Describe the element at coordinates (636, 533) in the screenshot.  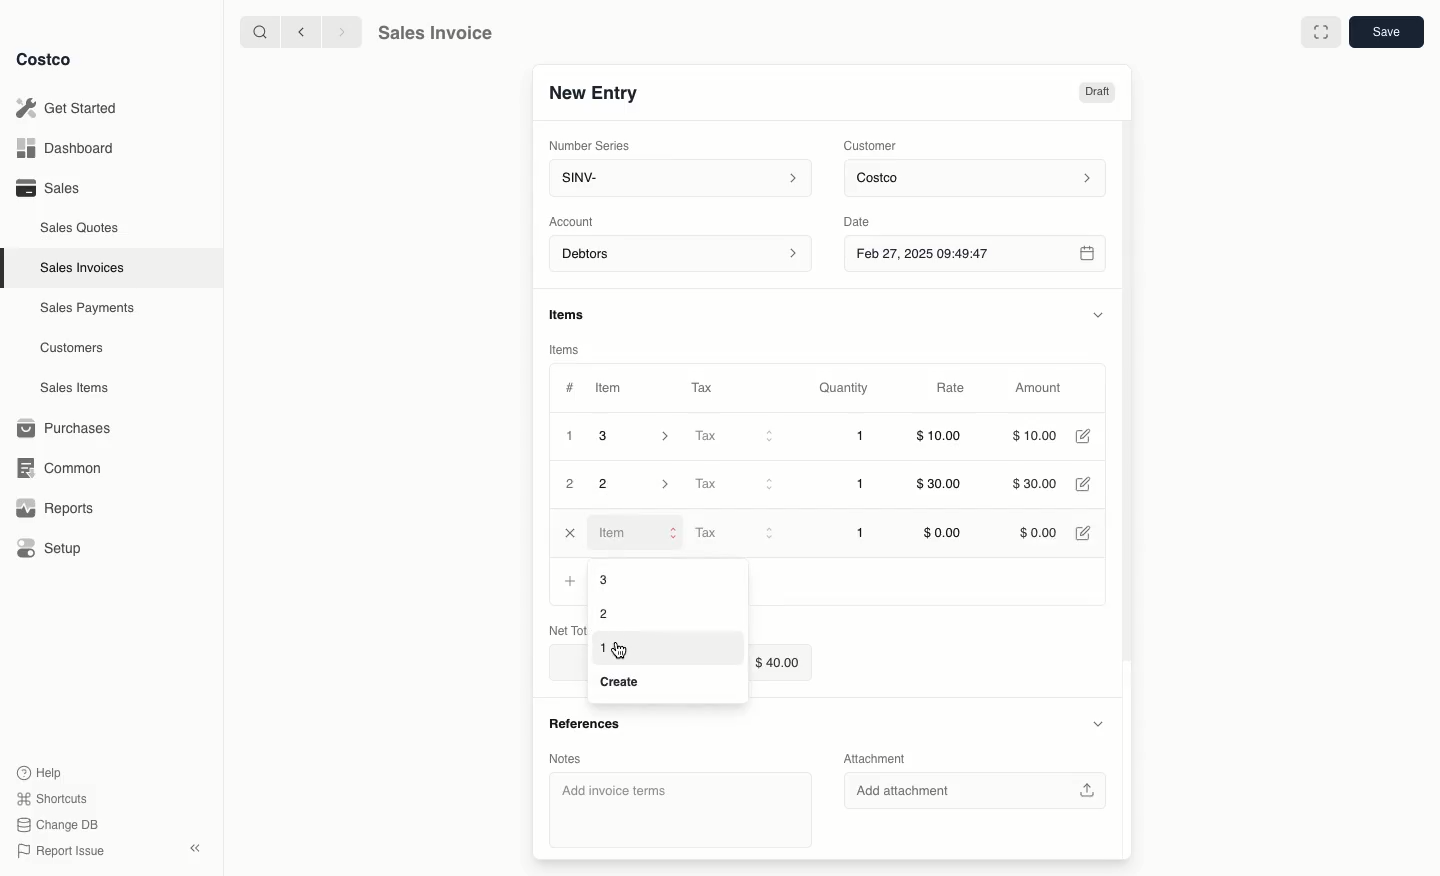
I see `Item` at that location.